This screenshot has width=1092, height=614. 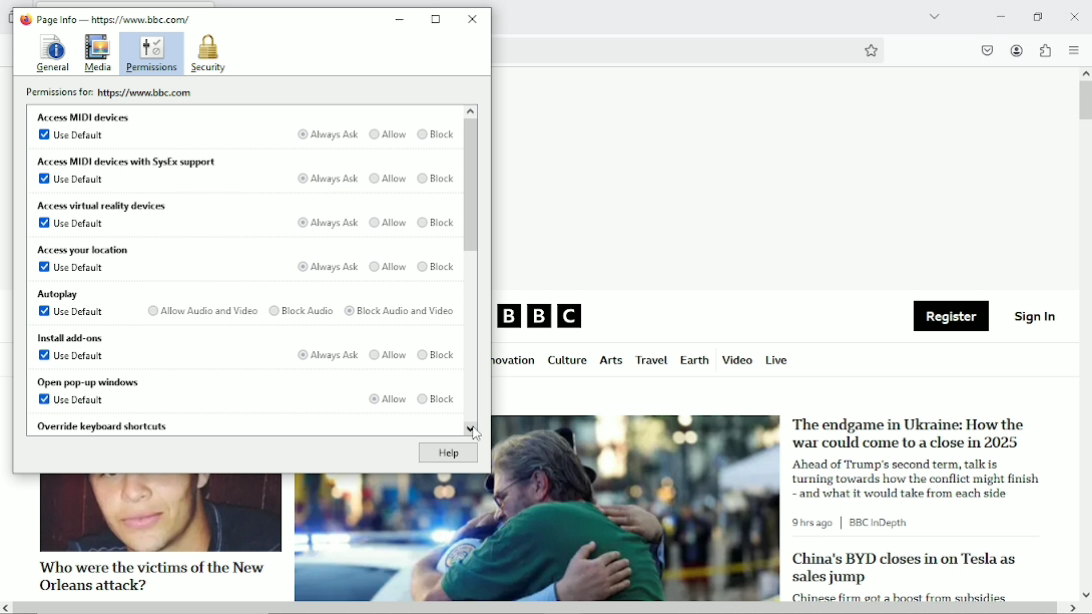 What do you see at coordinates (447, 454) in the screenshot?
I see `Help` at bounding box center [447, 454].